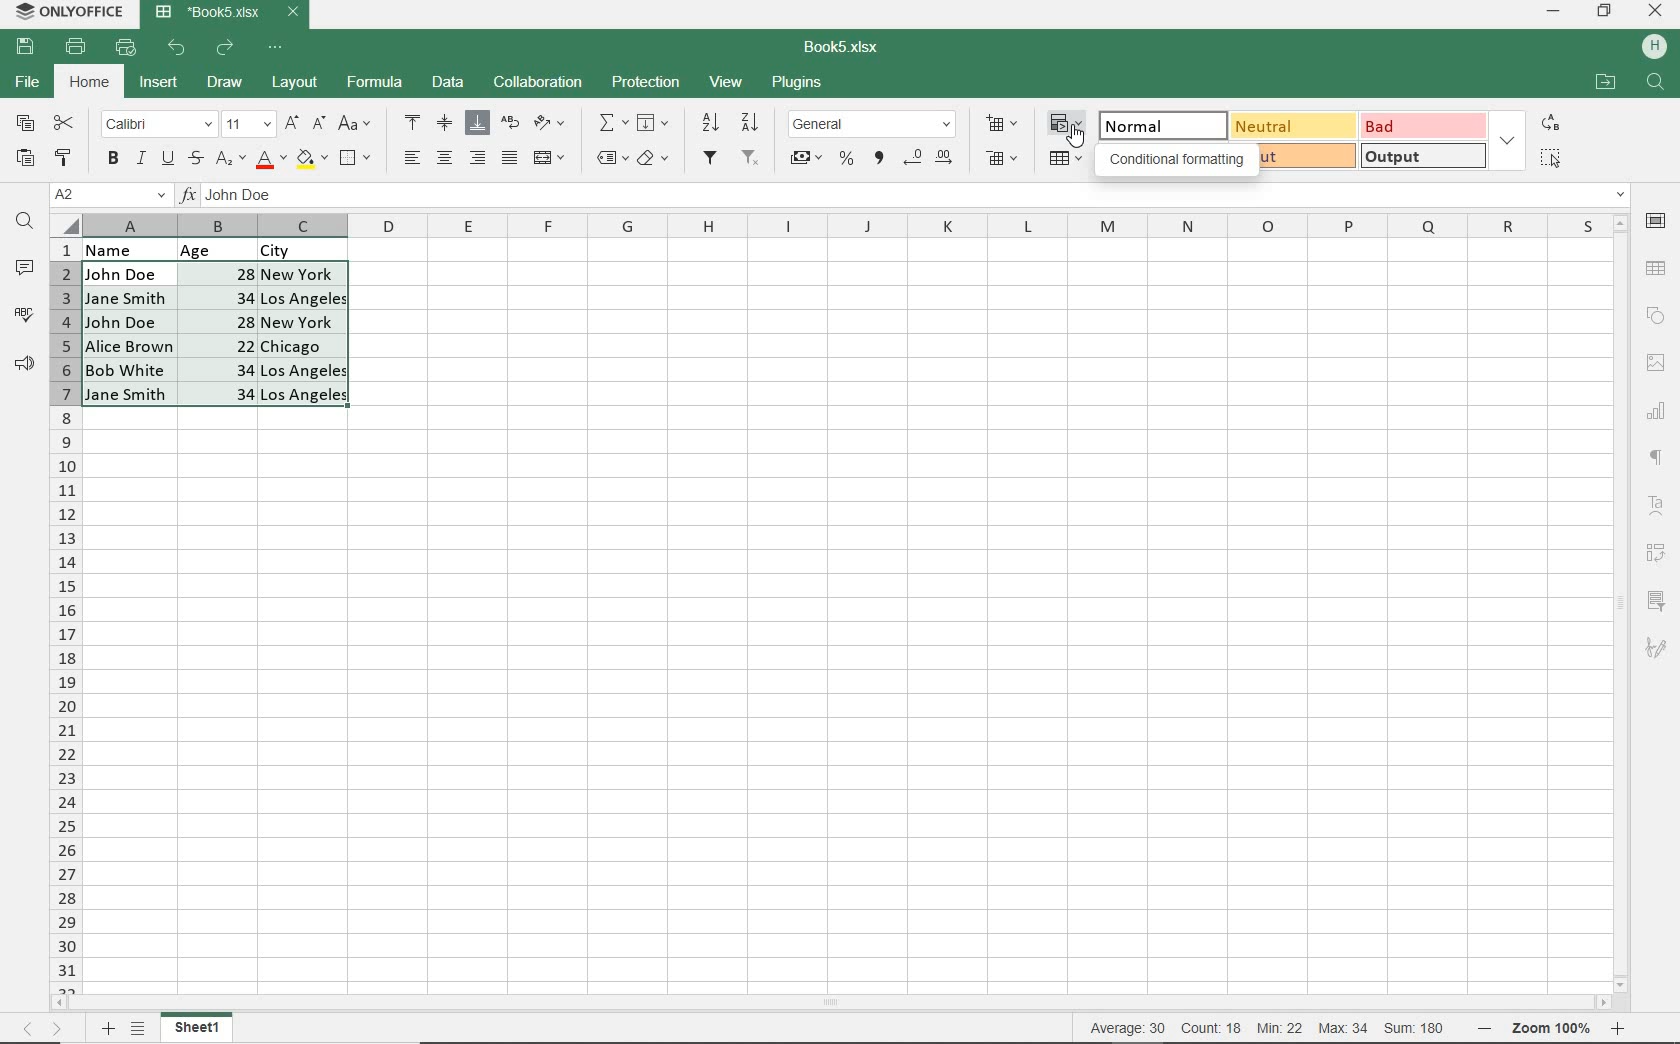  Describe the element at coordinates (1131, 1028) in the screenshot. I see `average` at that location.